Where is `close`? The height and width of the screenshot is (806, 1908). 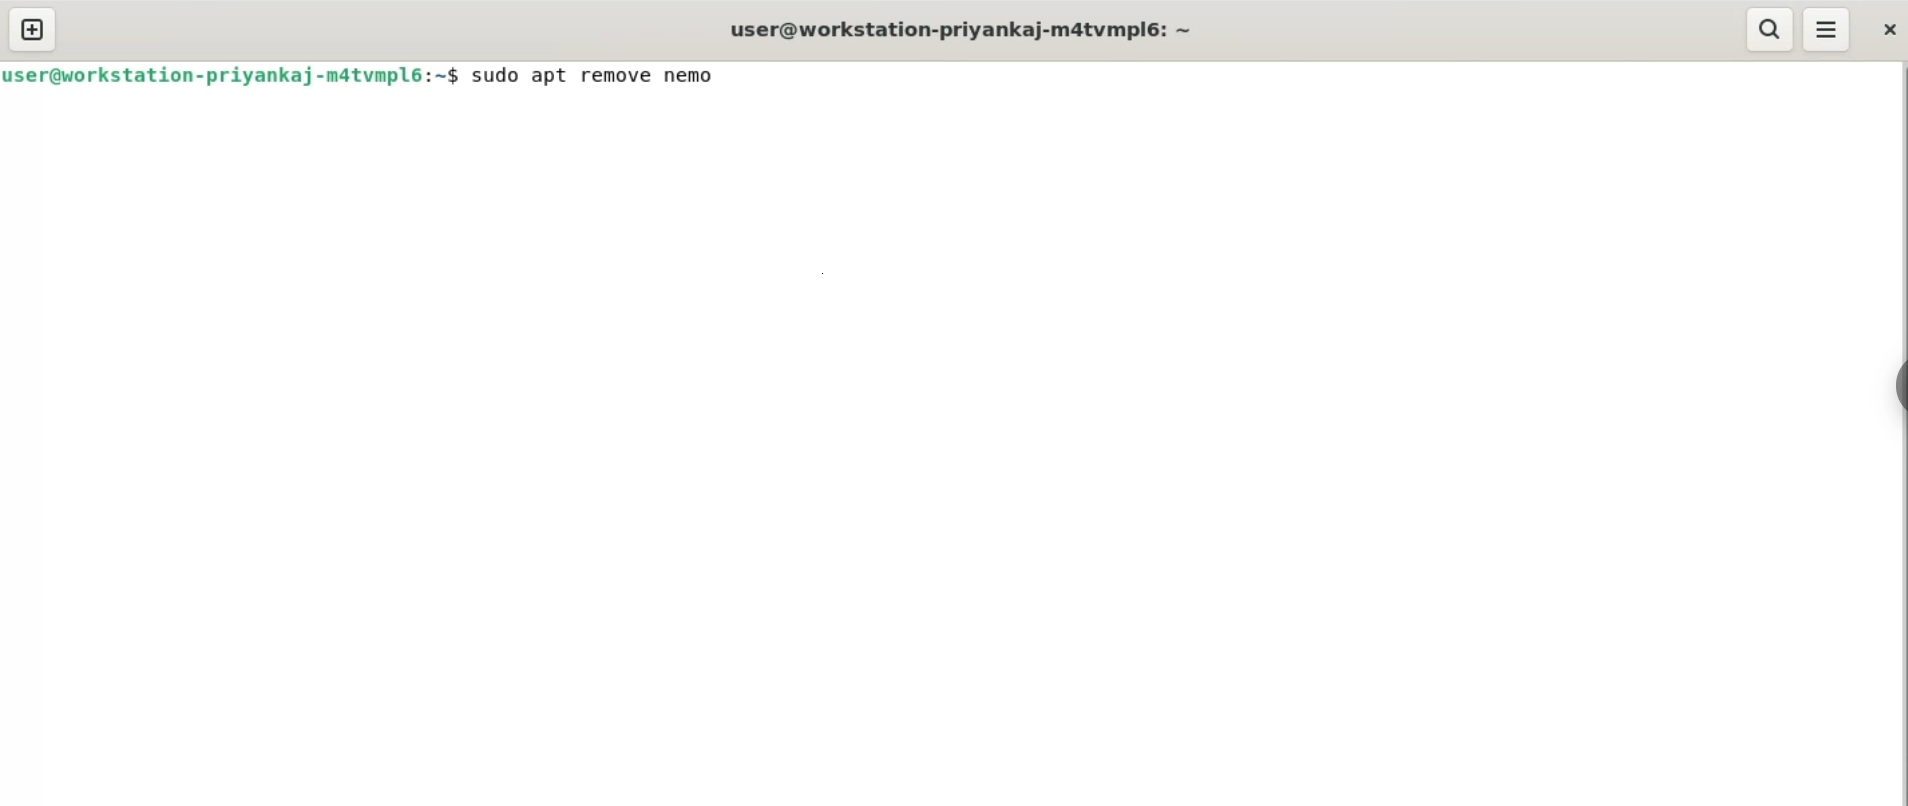 close is located at coordinates (1888, 31).